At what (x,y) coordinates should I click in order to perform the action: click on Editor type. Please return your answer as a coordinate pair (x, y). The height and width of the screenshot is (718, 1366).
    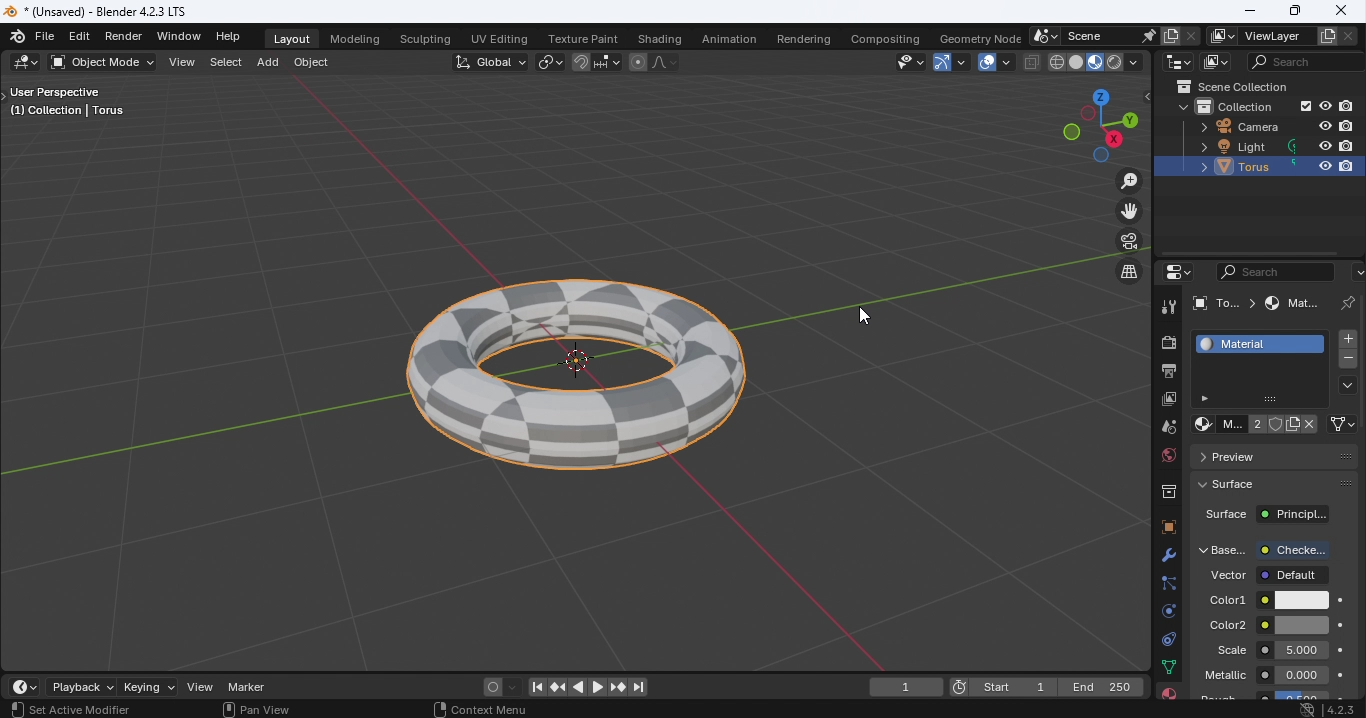
    Looking at the image, I should click on (1178, 62).